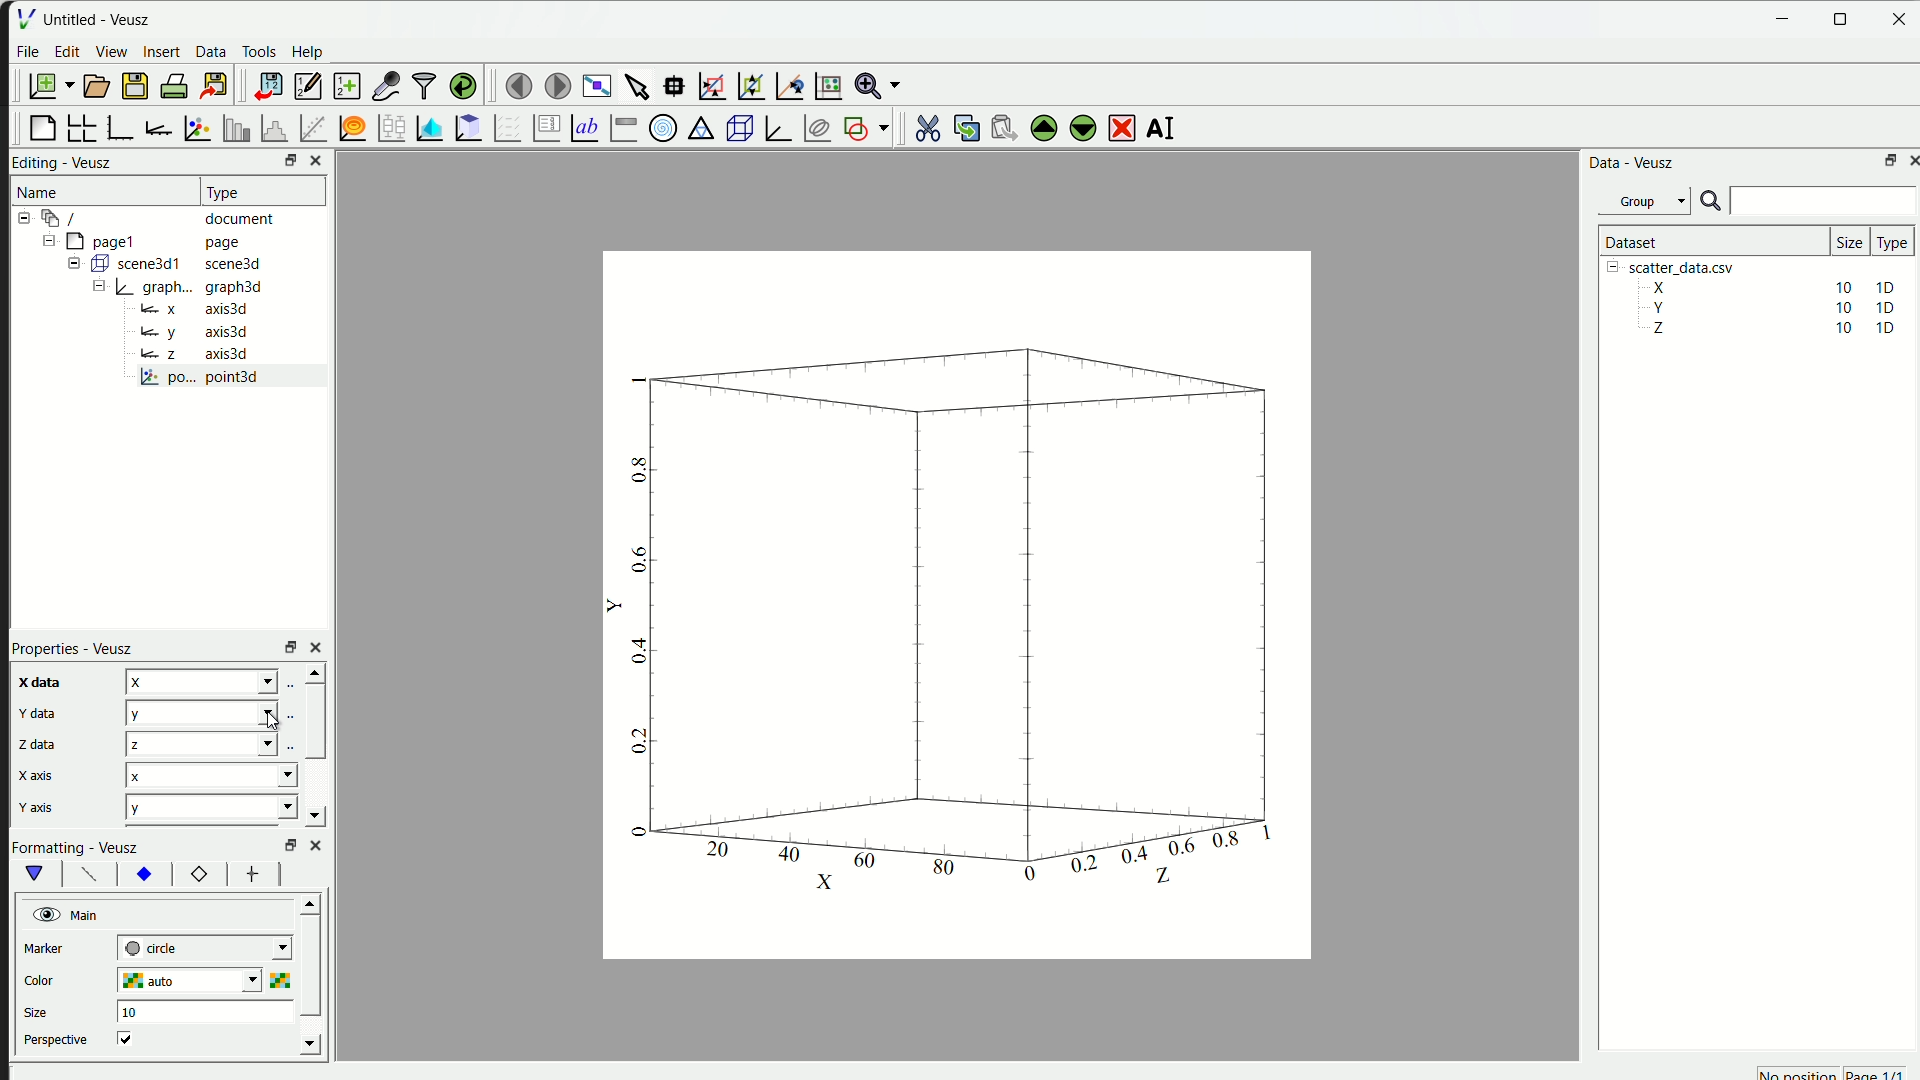  Describe the element at coordinates (346, 84) in the screenshot. I see `create a new dataset` at that location.